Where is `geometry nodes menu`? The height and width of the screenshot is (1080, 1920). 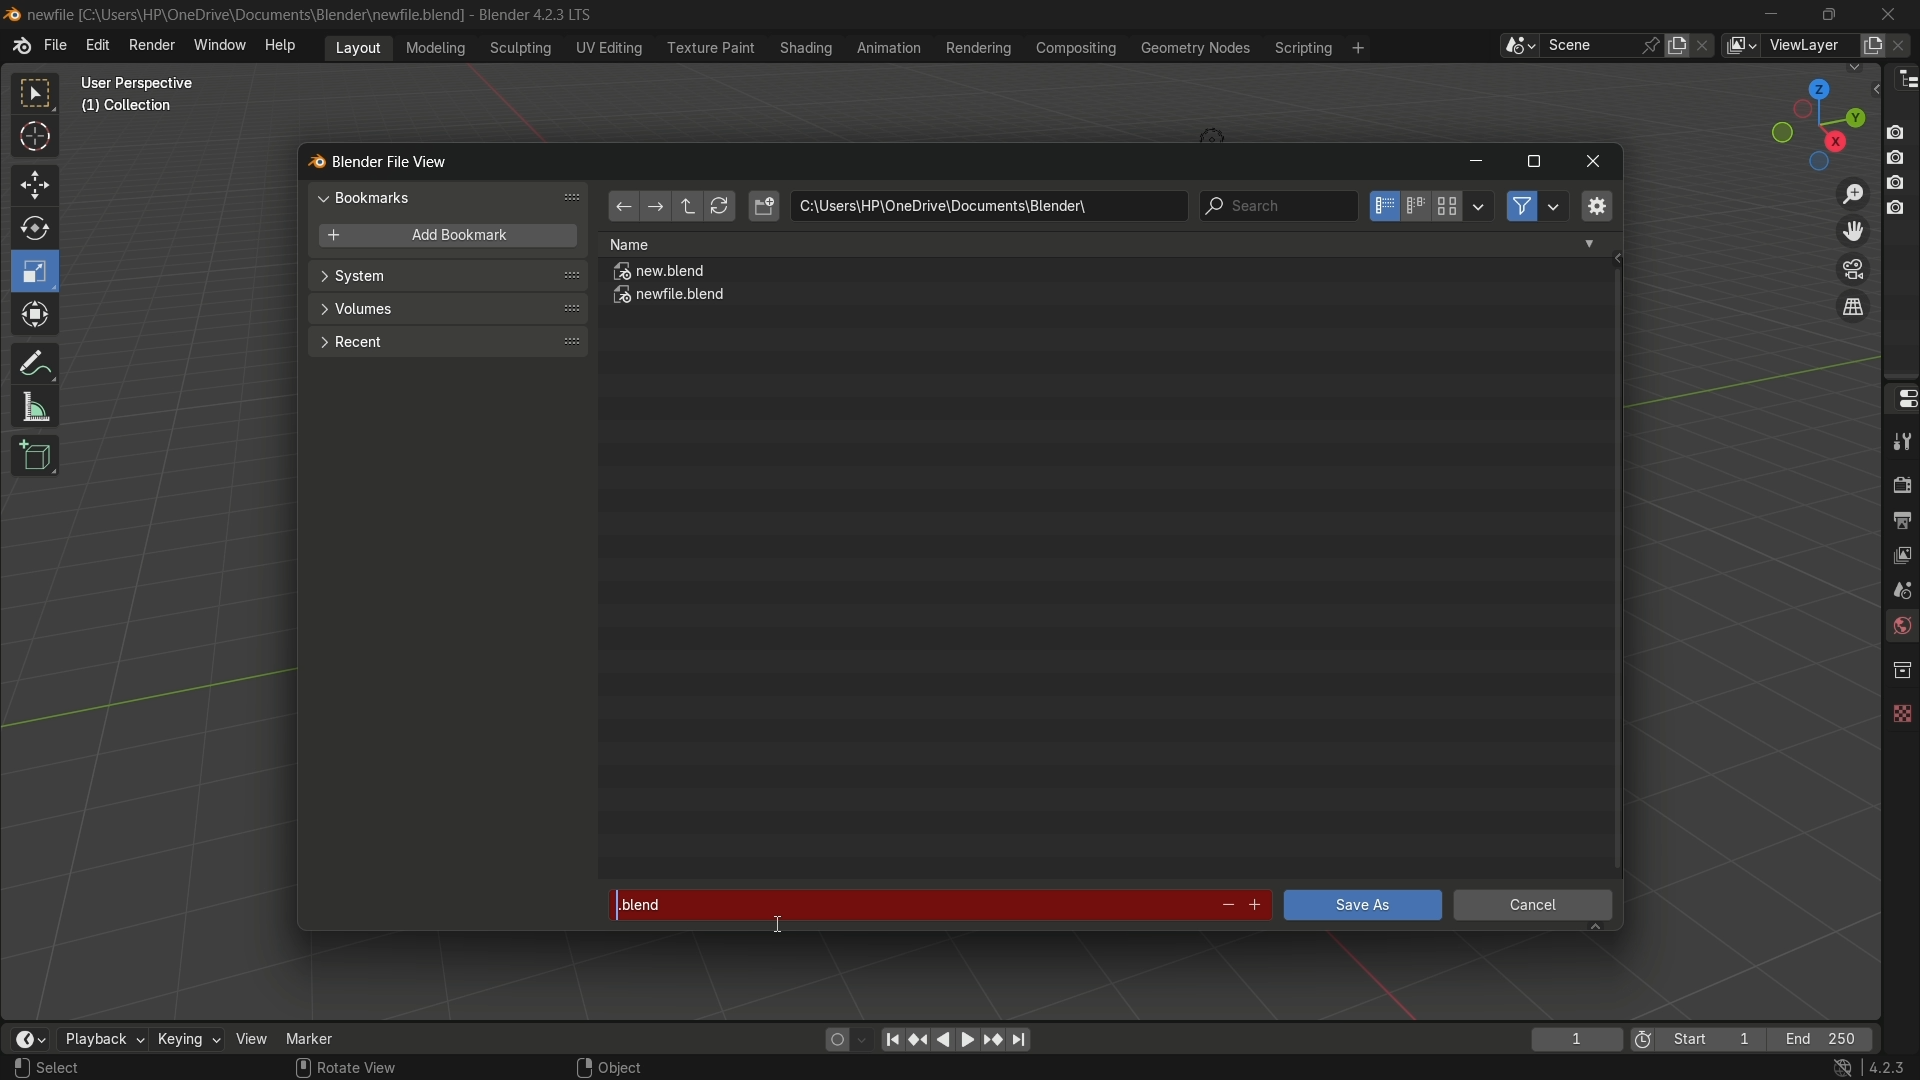 geometry nodes menu is located at coordinates (1194, 48).